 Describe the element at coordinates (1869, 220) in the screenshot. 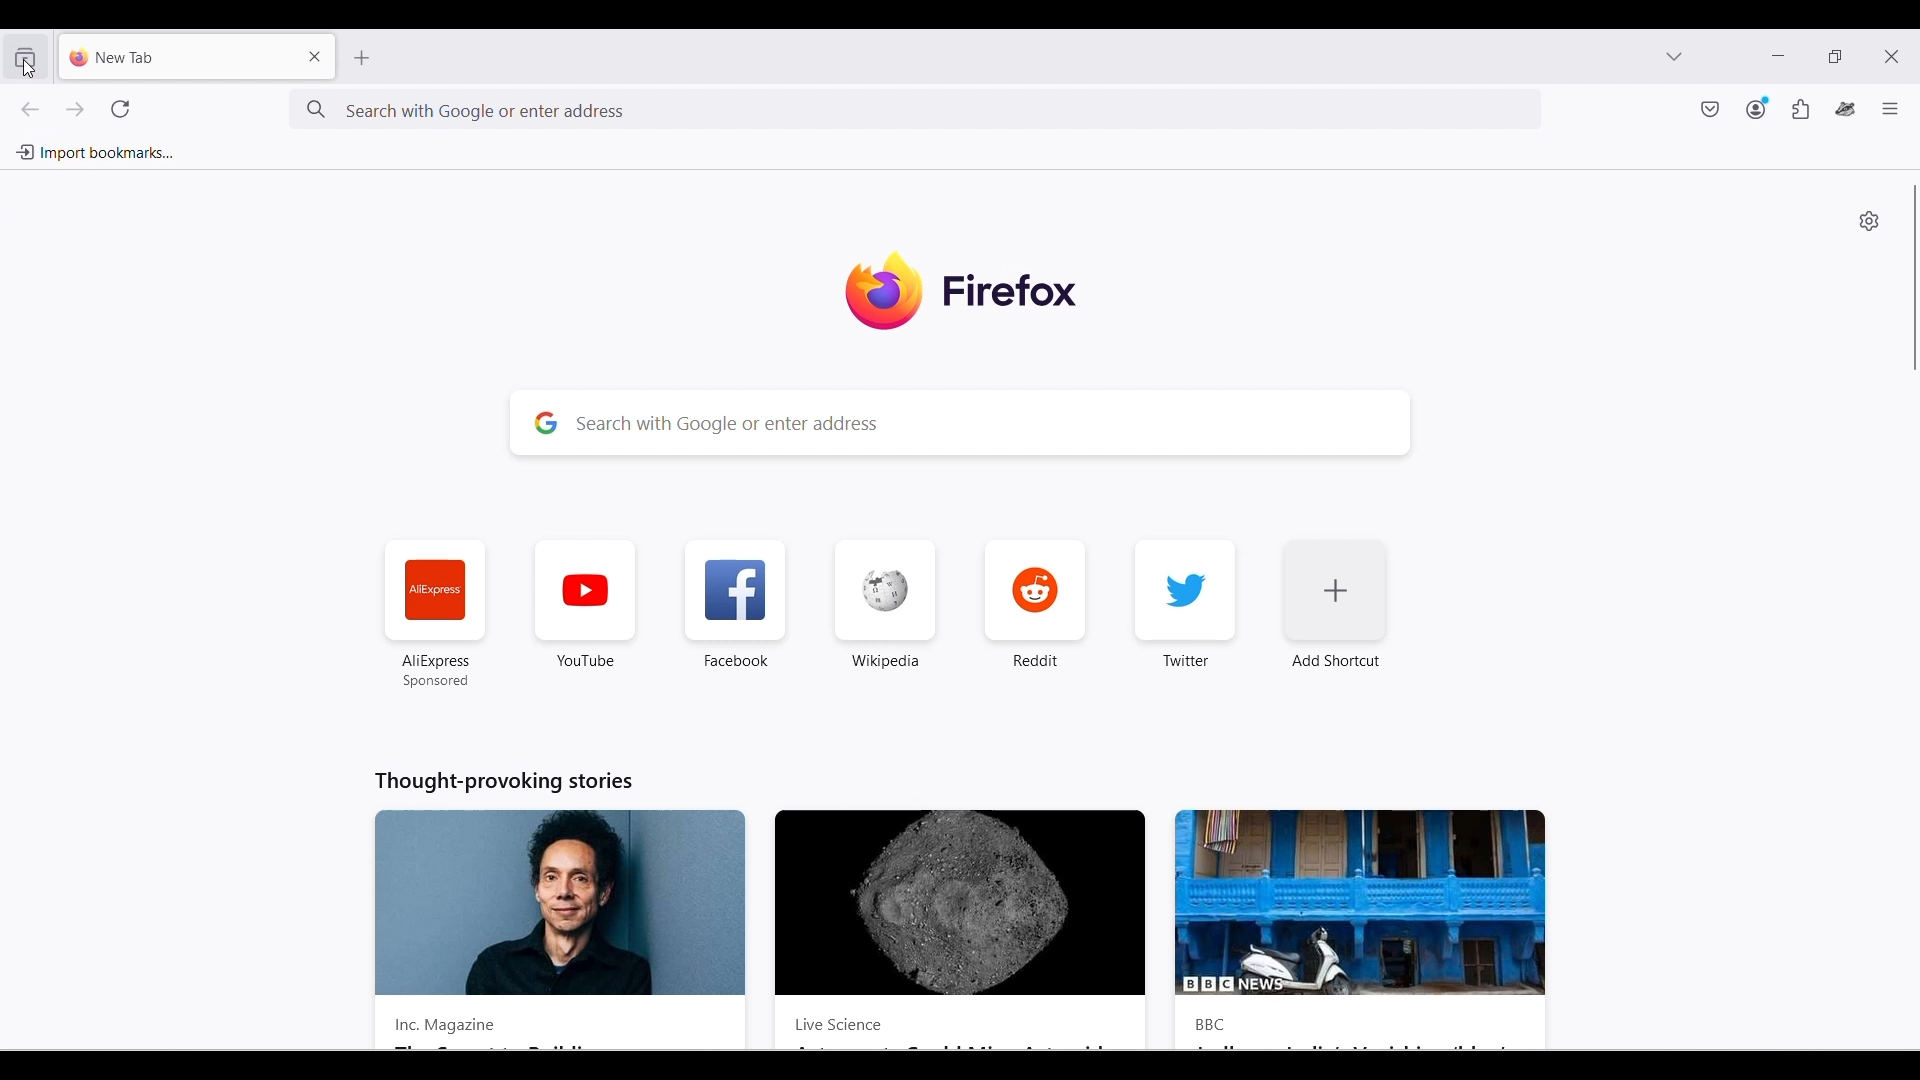

I see `Personalize tab` at that location.